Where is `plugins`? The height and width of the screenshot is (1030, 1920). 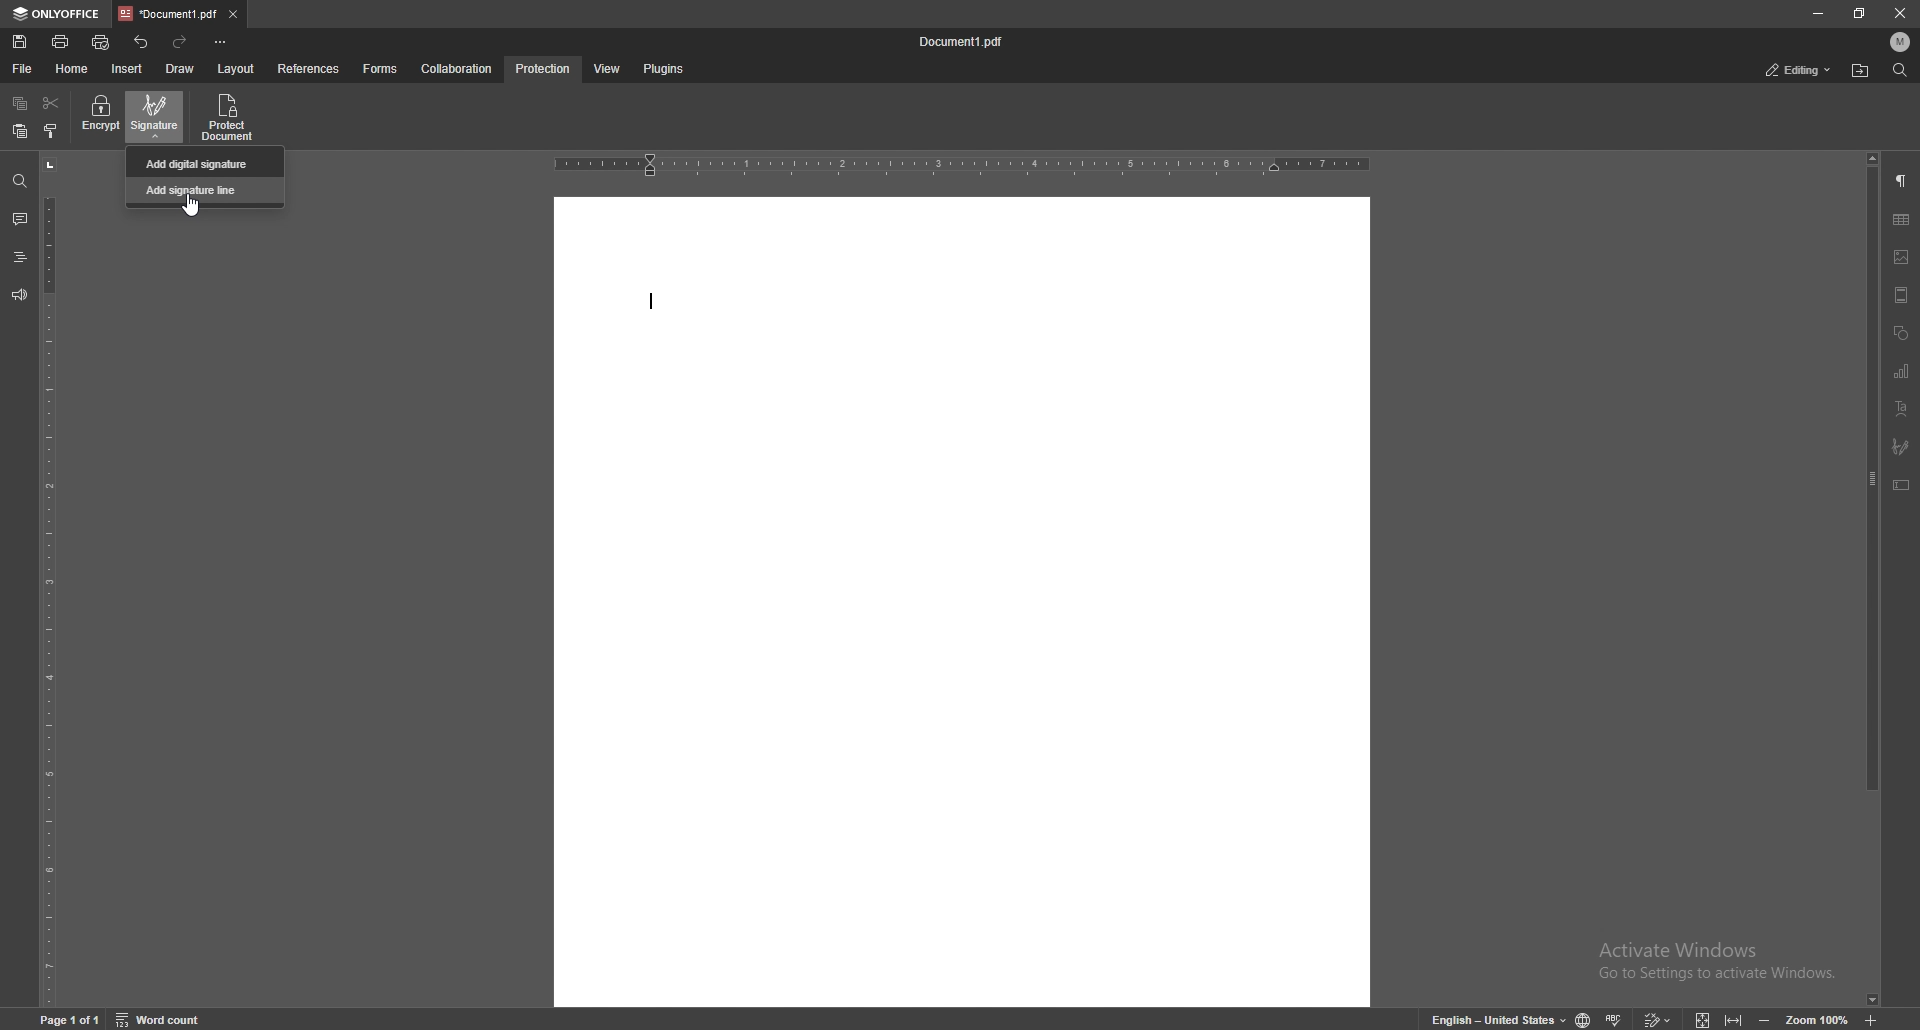
plugins is located at coordinates (662, 70).